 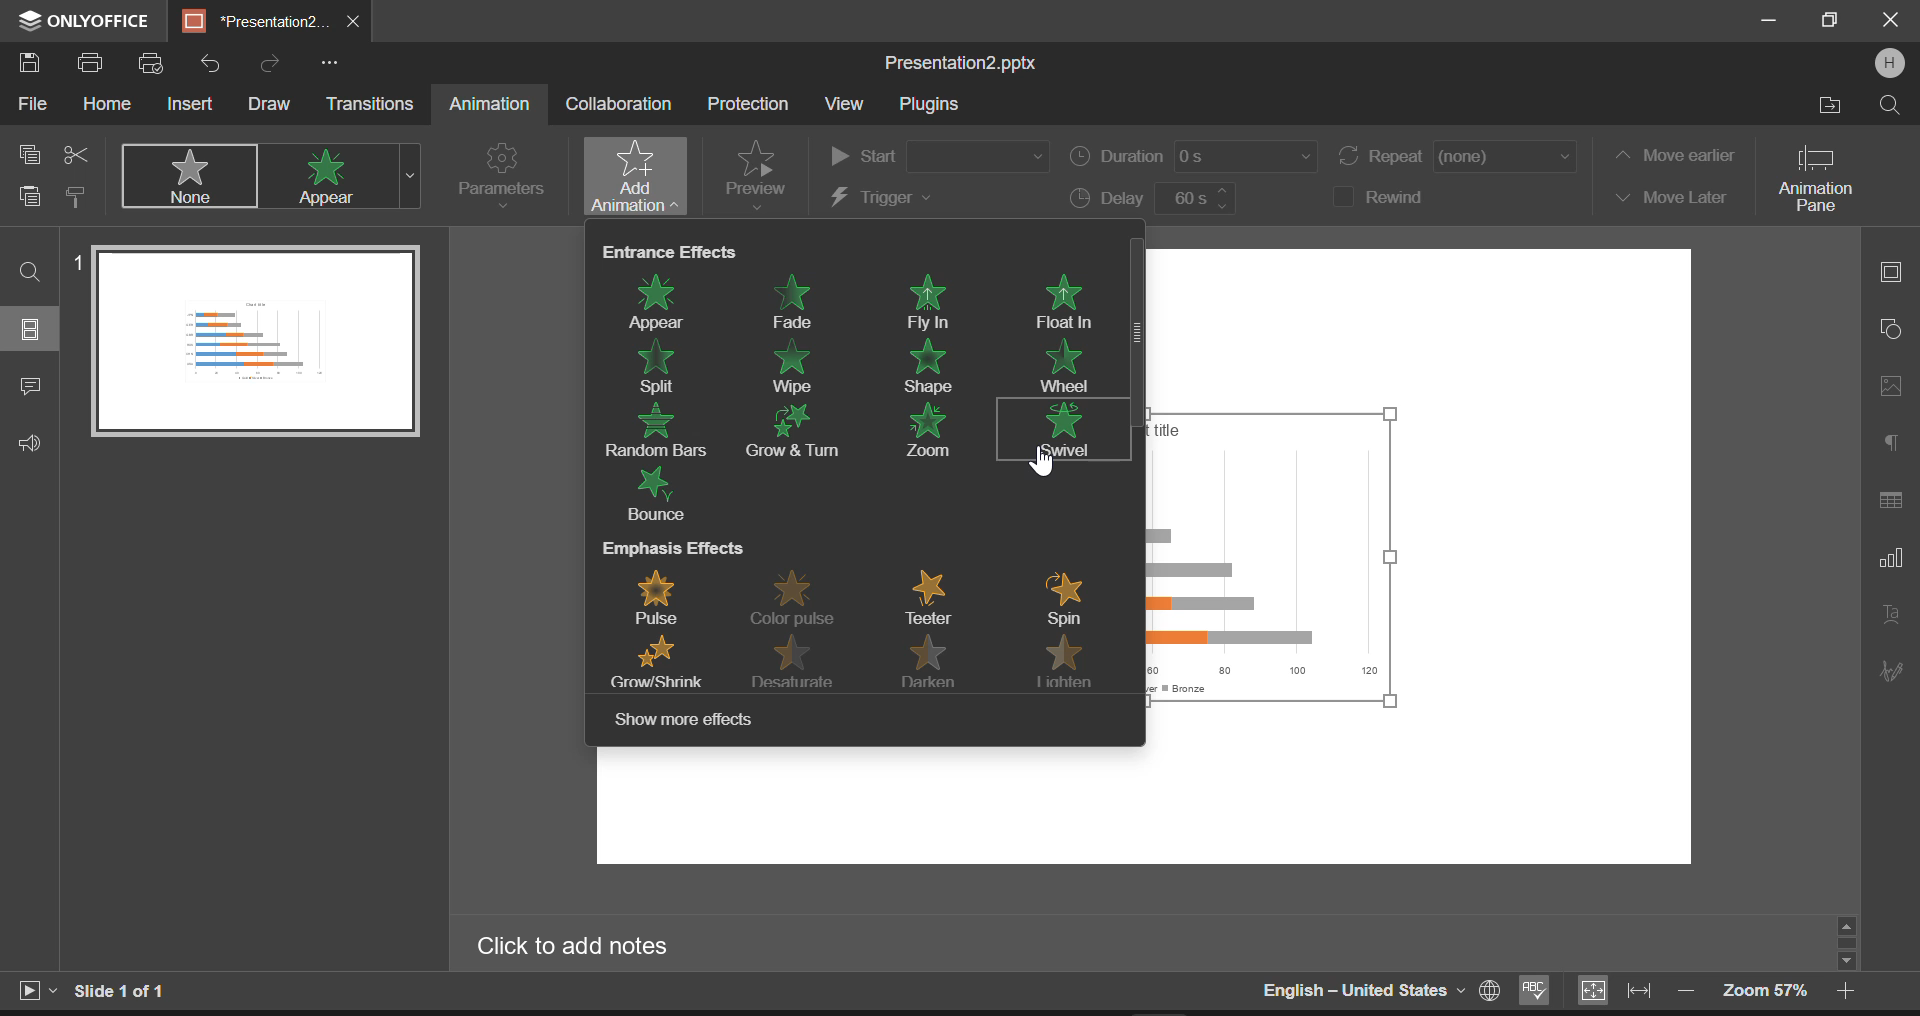 What do you see at coordinates (1889, 557) in the screenshot?
I see `Chart Settings` at bounding box center [1889, 557].